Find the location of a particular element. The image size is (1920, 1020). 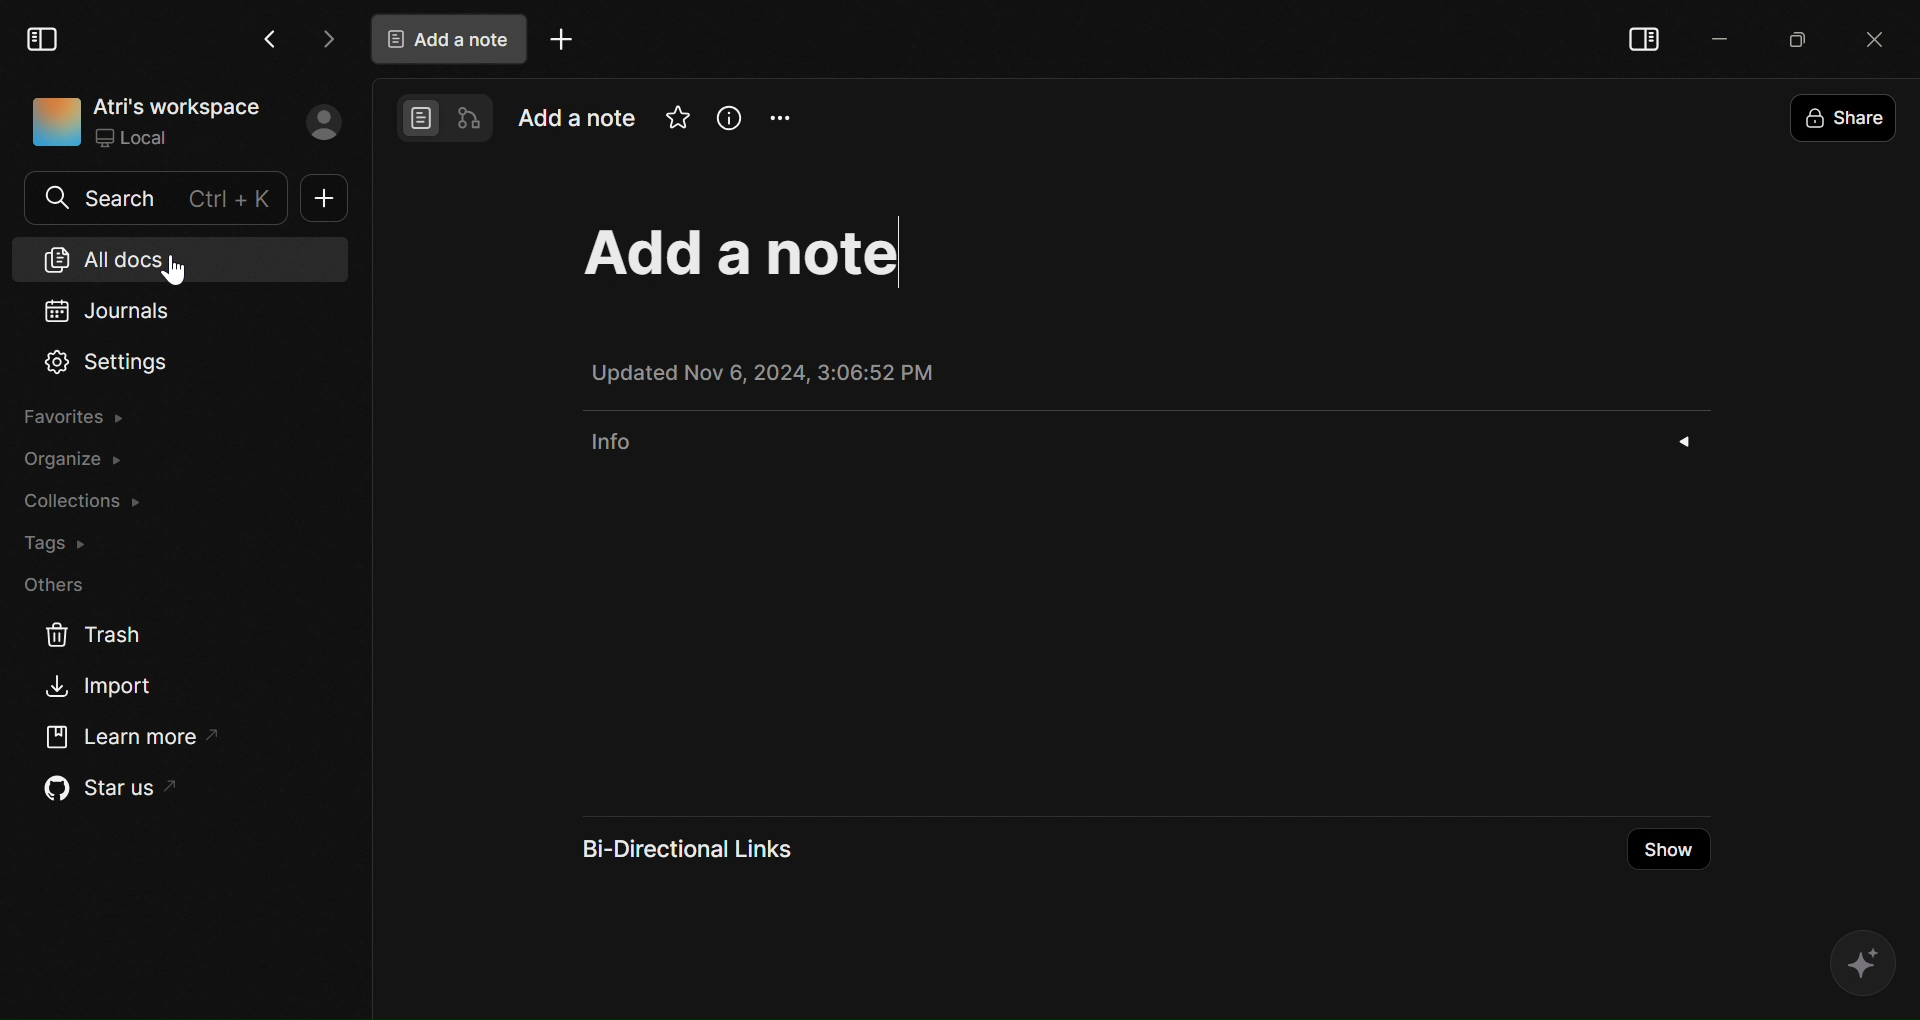

icon is located at coordinates (52, 122).